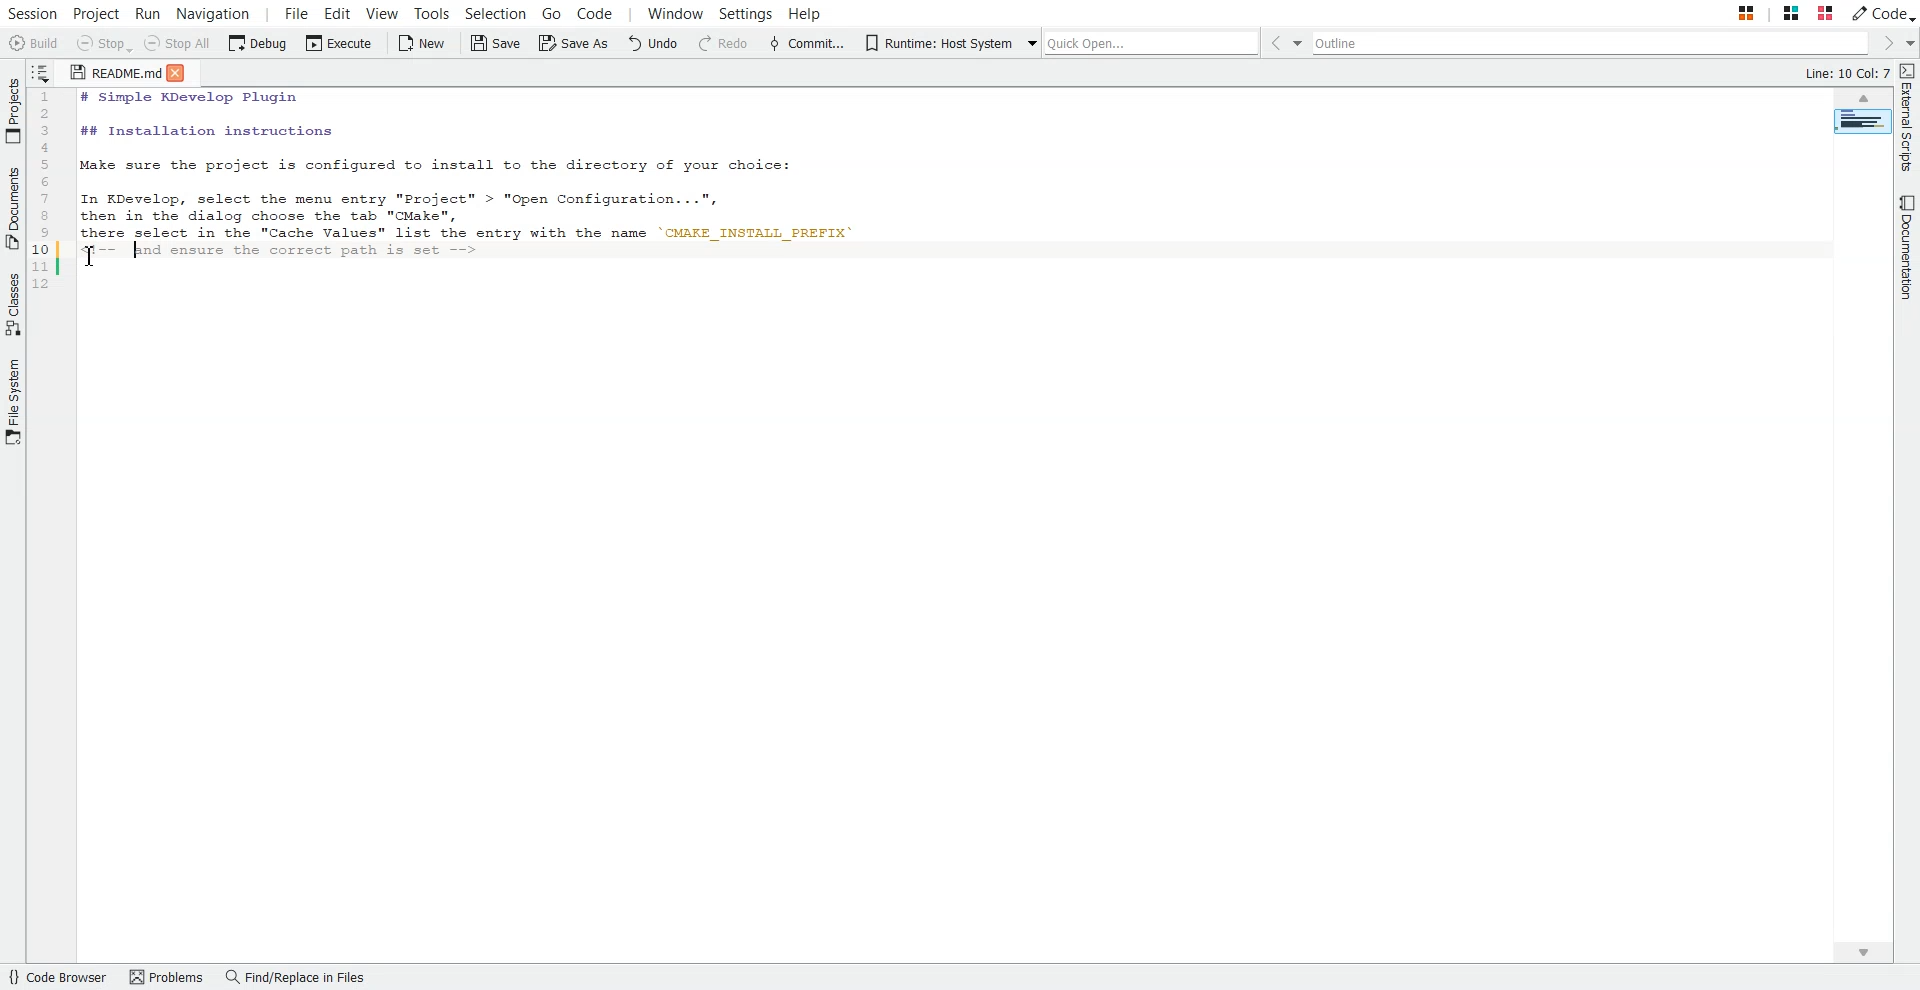  Describe the element at coordinates (1596, 43) in the screenshot. I see `Outline` at that location.